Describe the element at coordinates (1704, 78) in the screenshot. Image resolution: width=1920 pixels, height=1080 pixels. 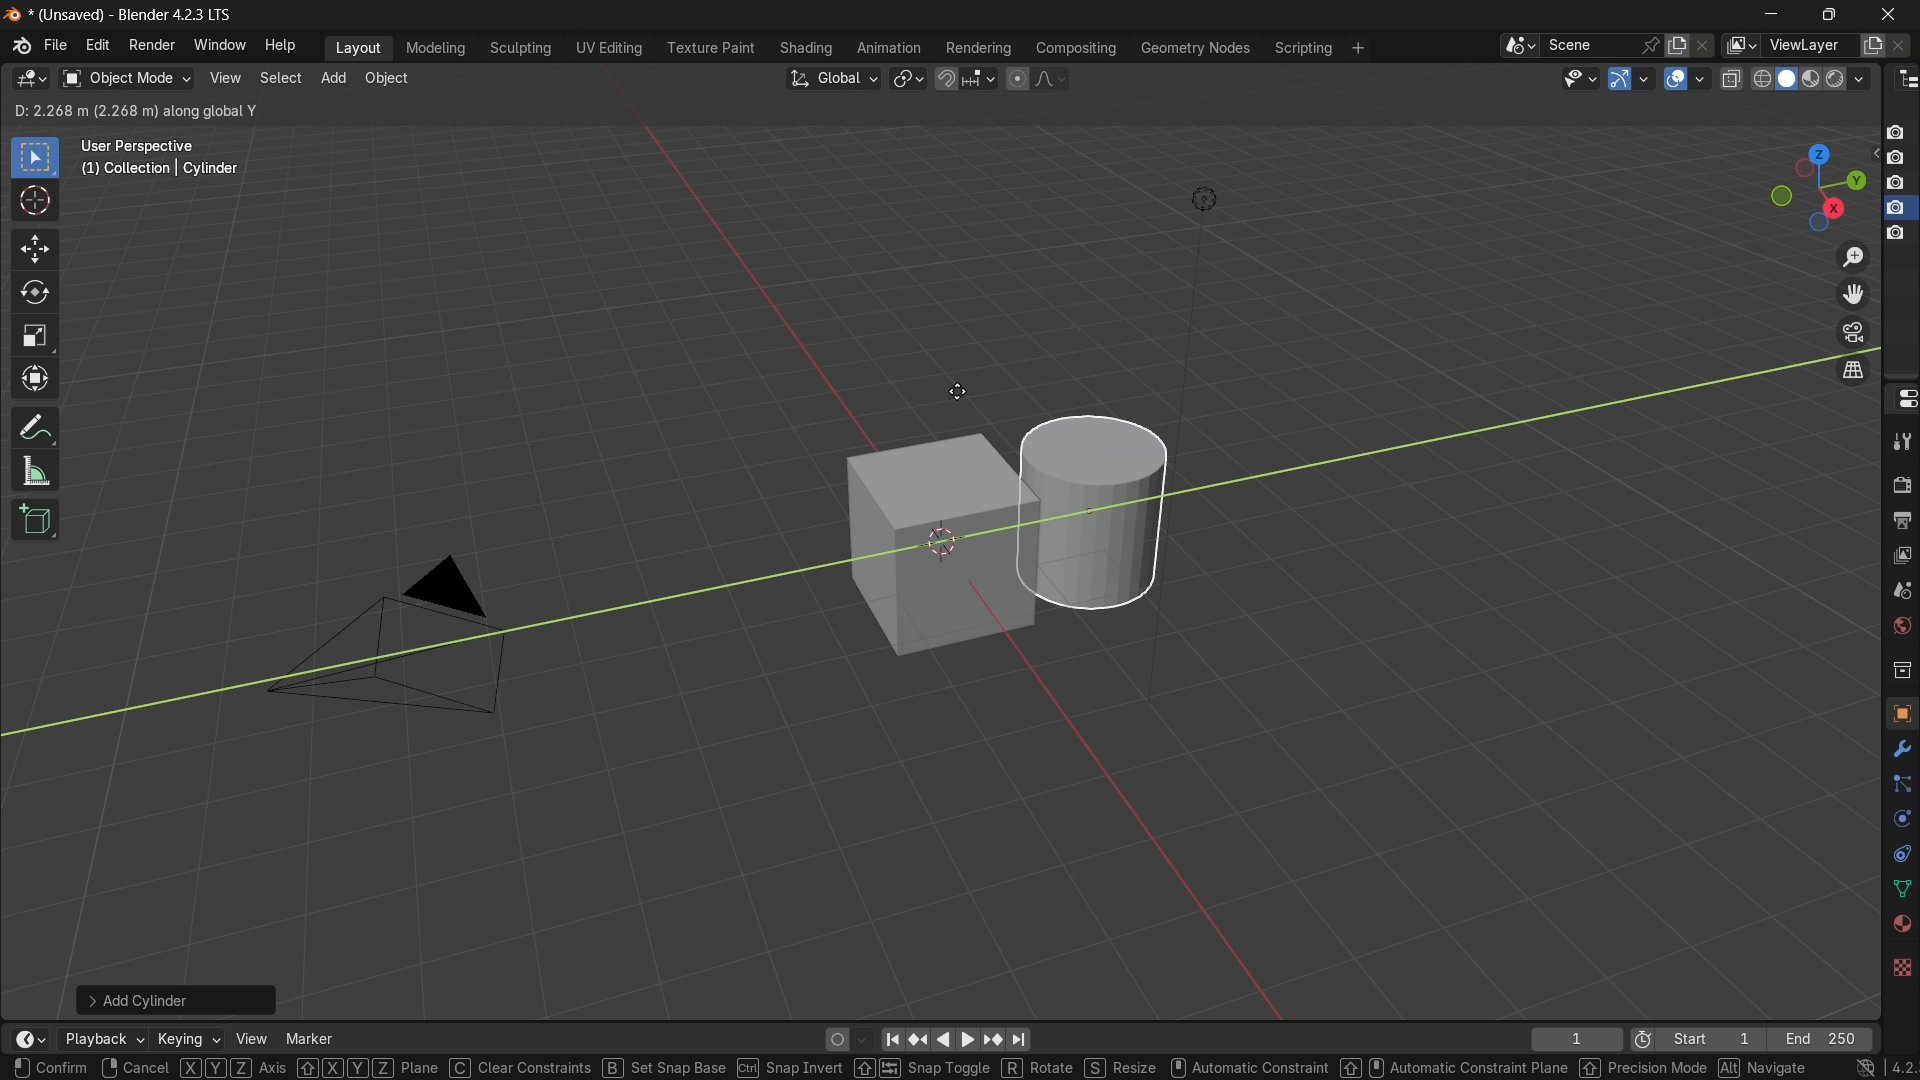
I see `overlays` at that location.